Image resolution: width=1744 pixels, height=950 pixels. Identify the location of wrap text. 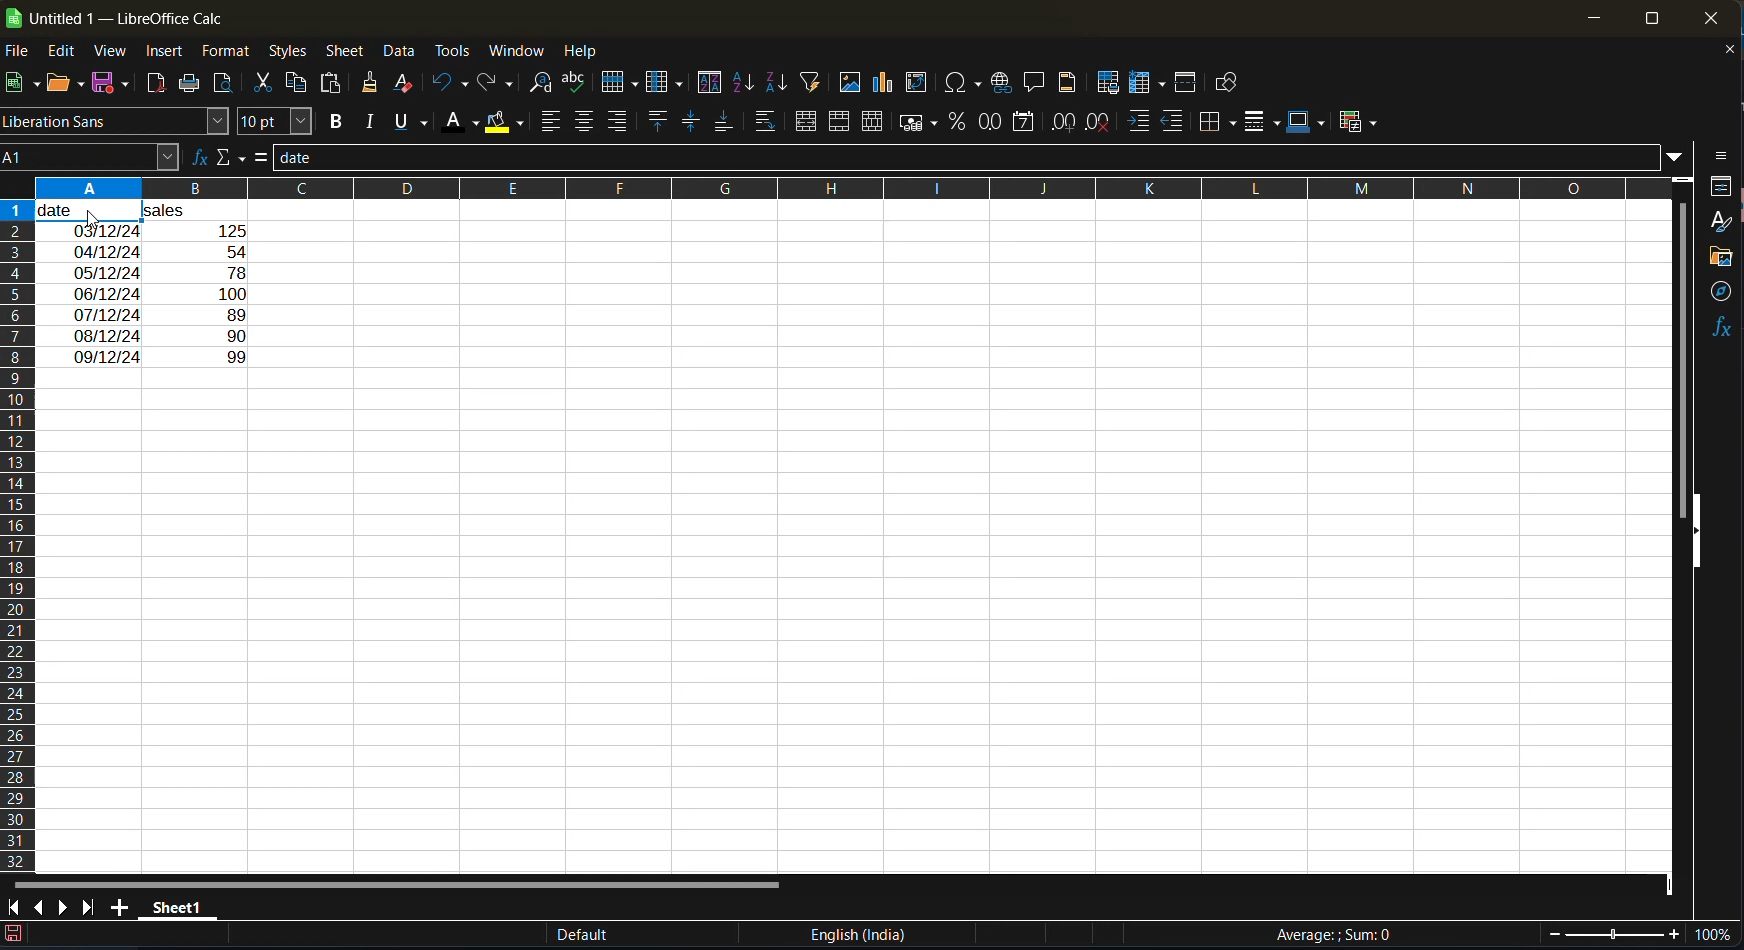
(768, 121).